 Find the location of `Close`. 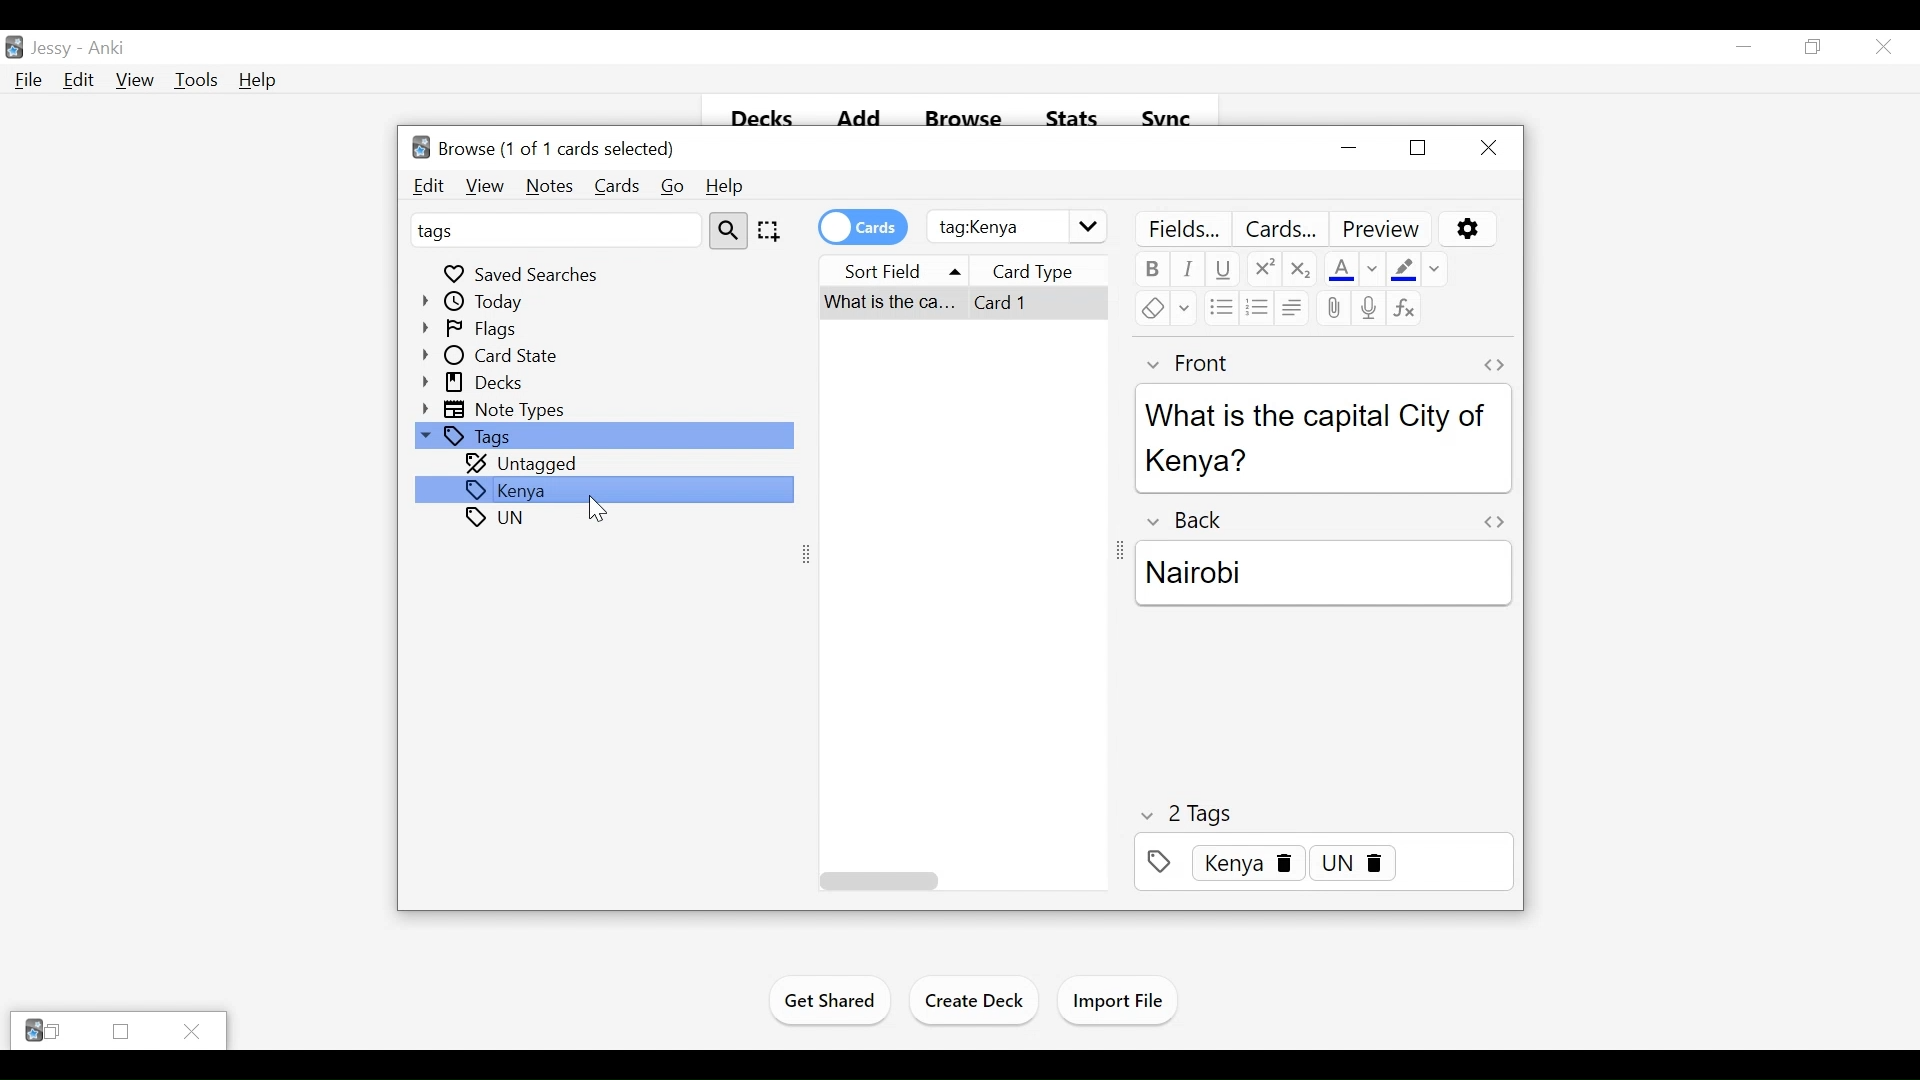

Close is located at coordinates (193, 1030).